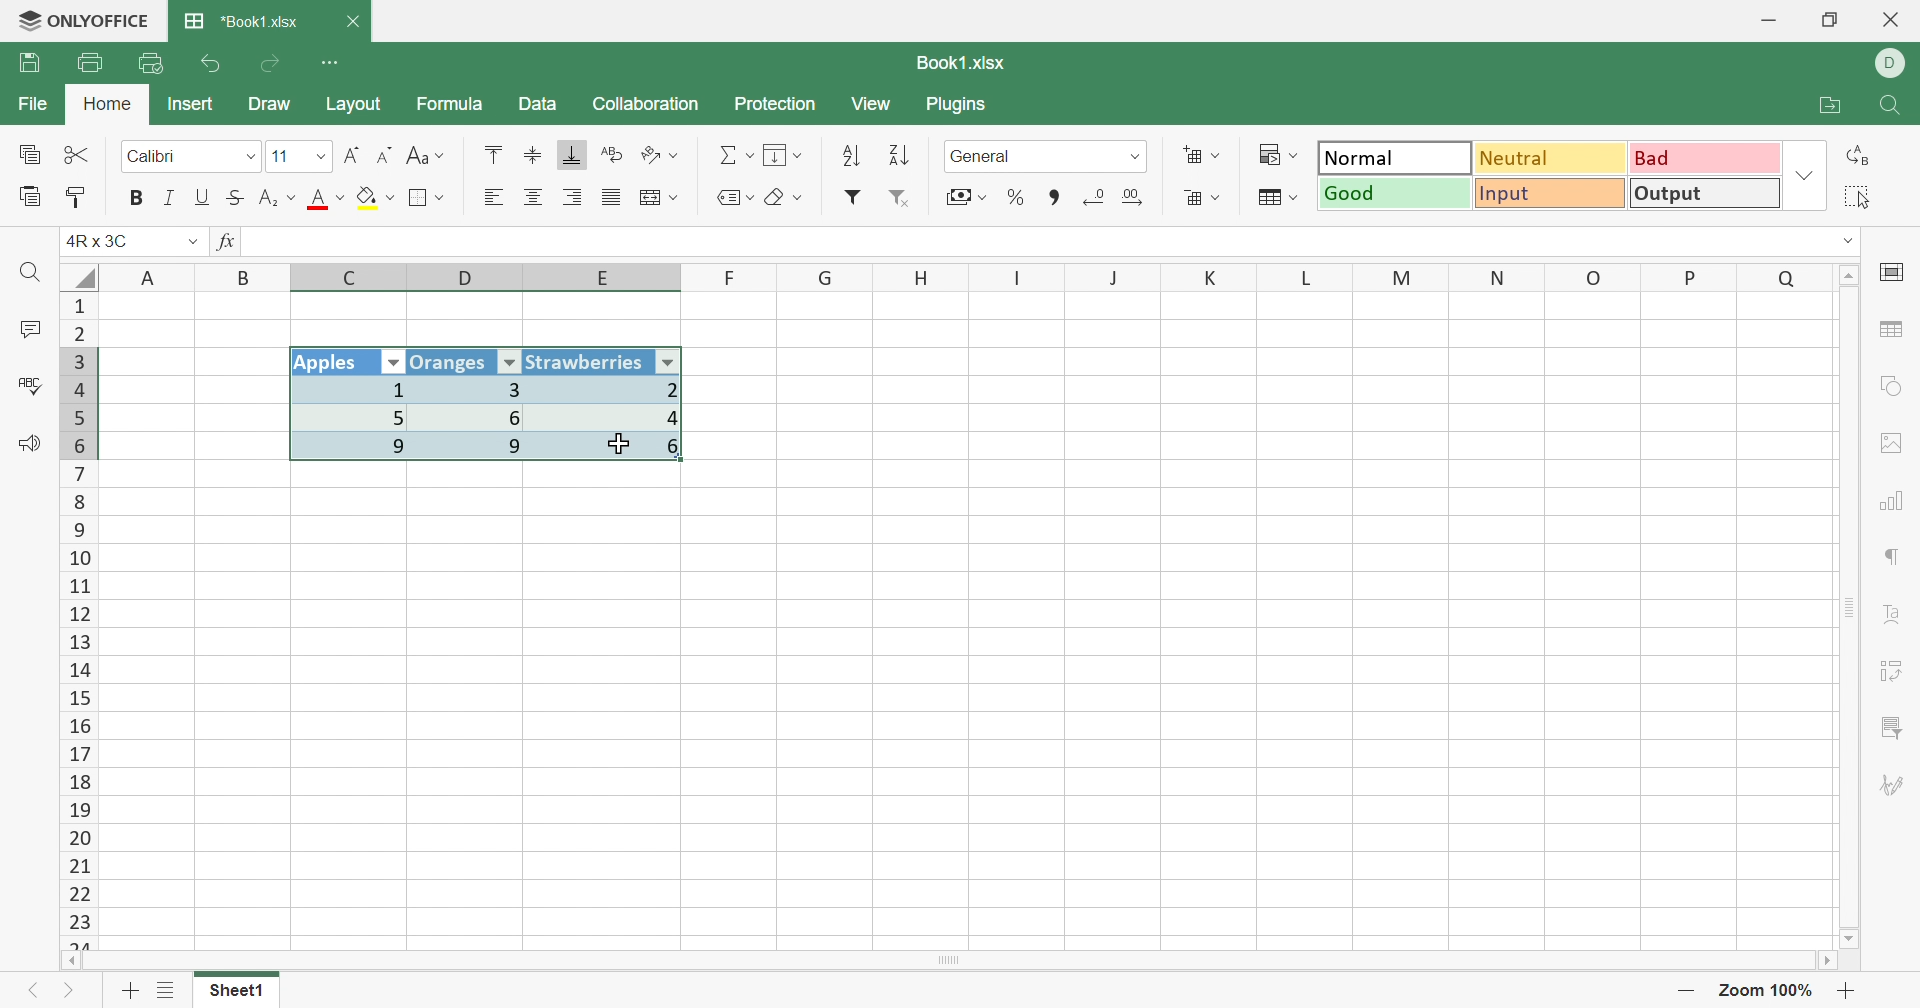  I want to click on Select all, so click(1865, 197).